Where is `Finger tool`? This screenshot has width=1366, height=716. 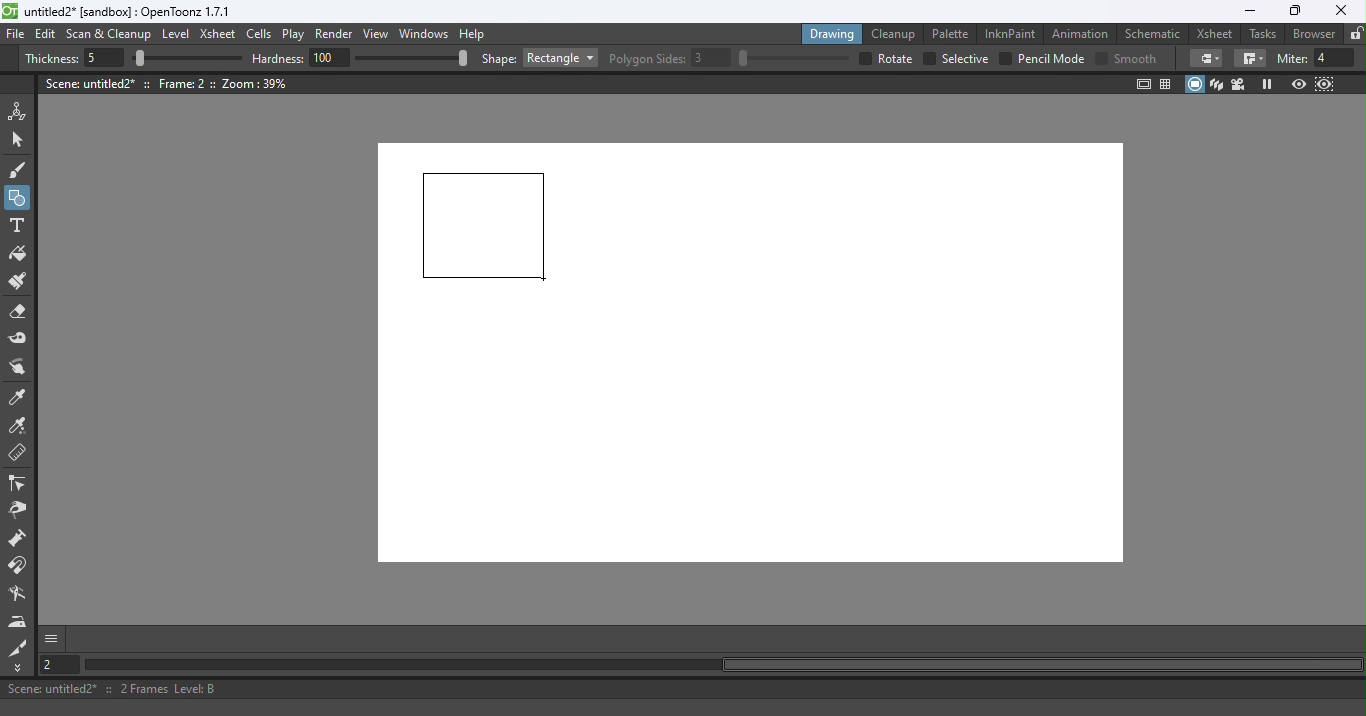
Finger tool is located at coordinates (18, 369).